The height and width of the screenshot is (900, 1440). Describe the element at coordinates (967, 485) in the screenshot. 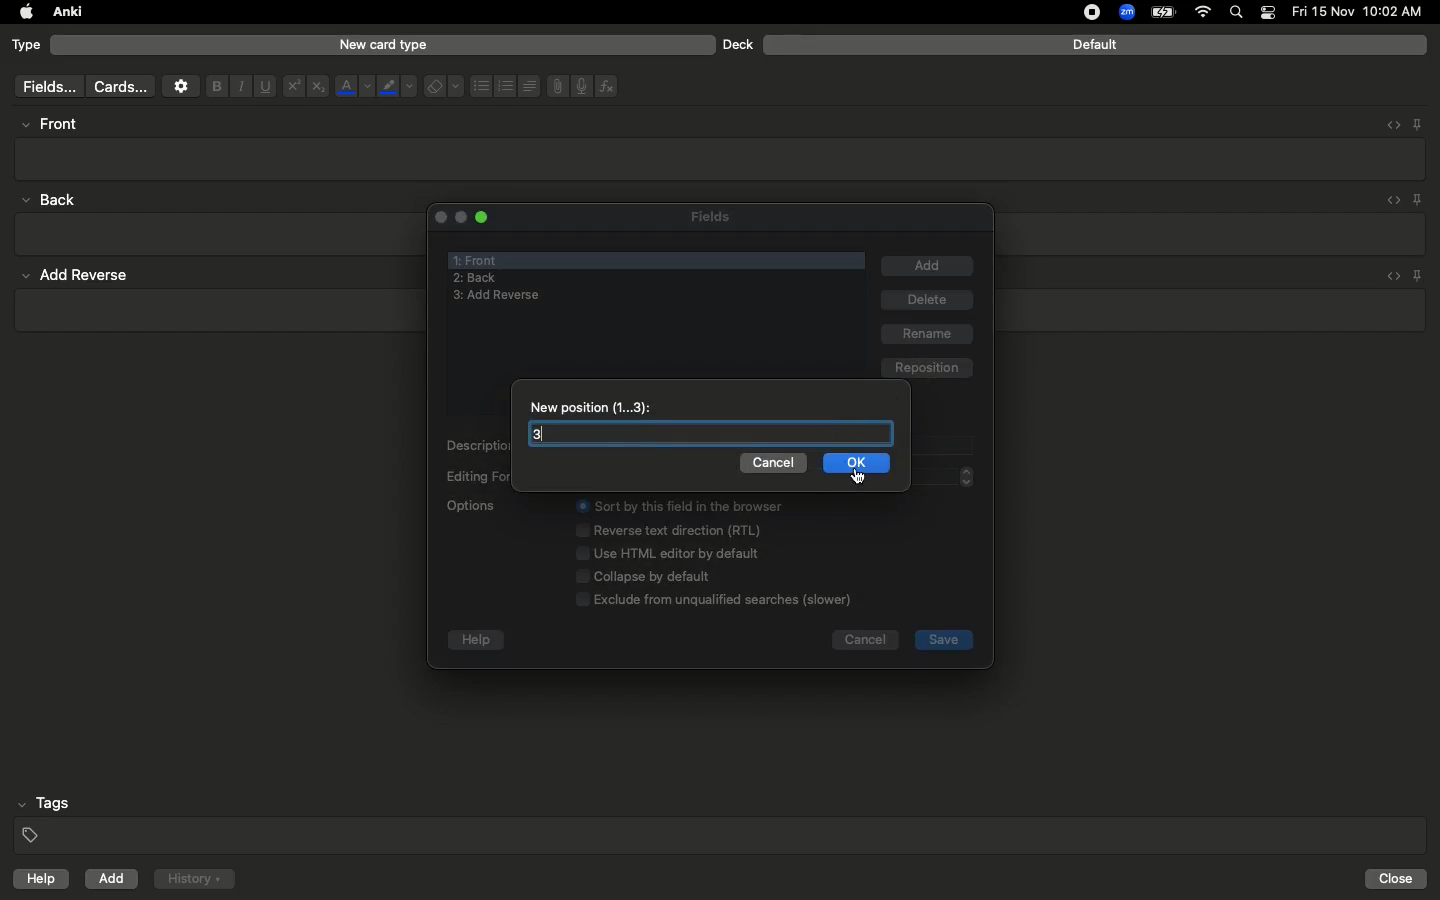

I see `page up` at that location.